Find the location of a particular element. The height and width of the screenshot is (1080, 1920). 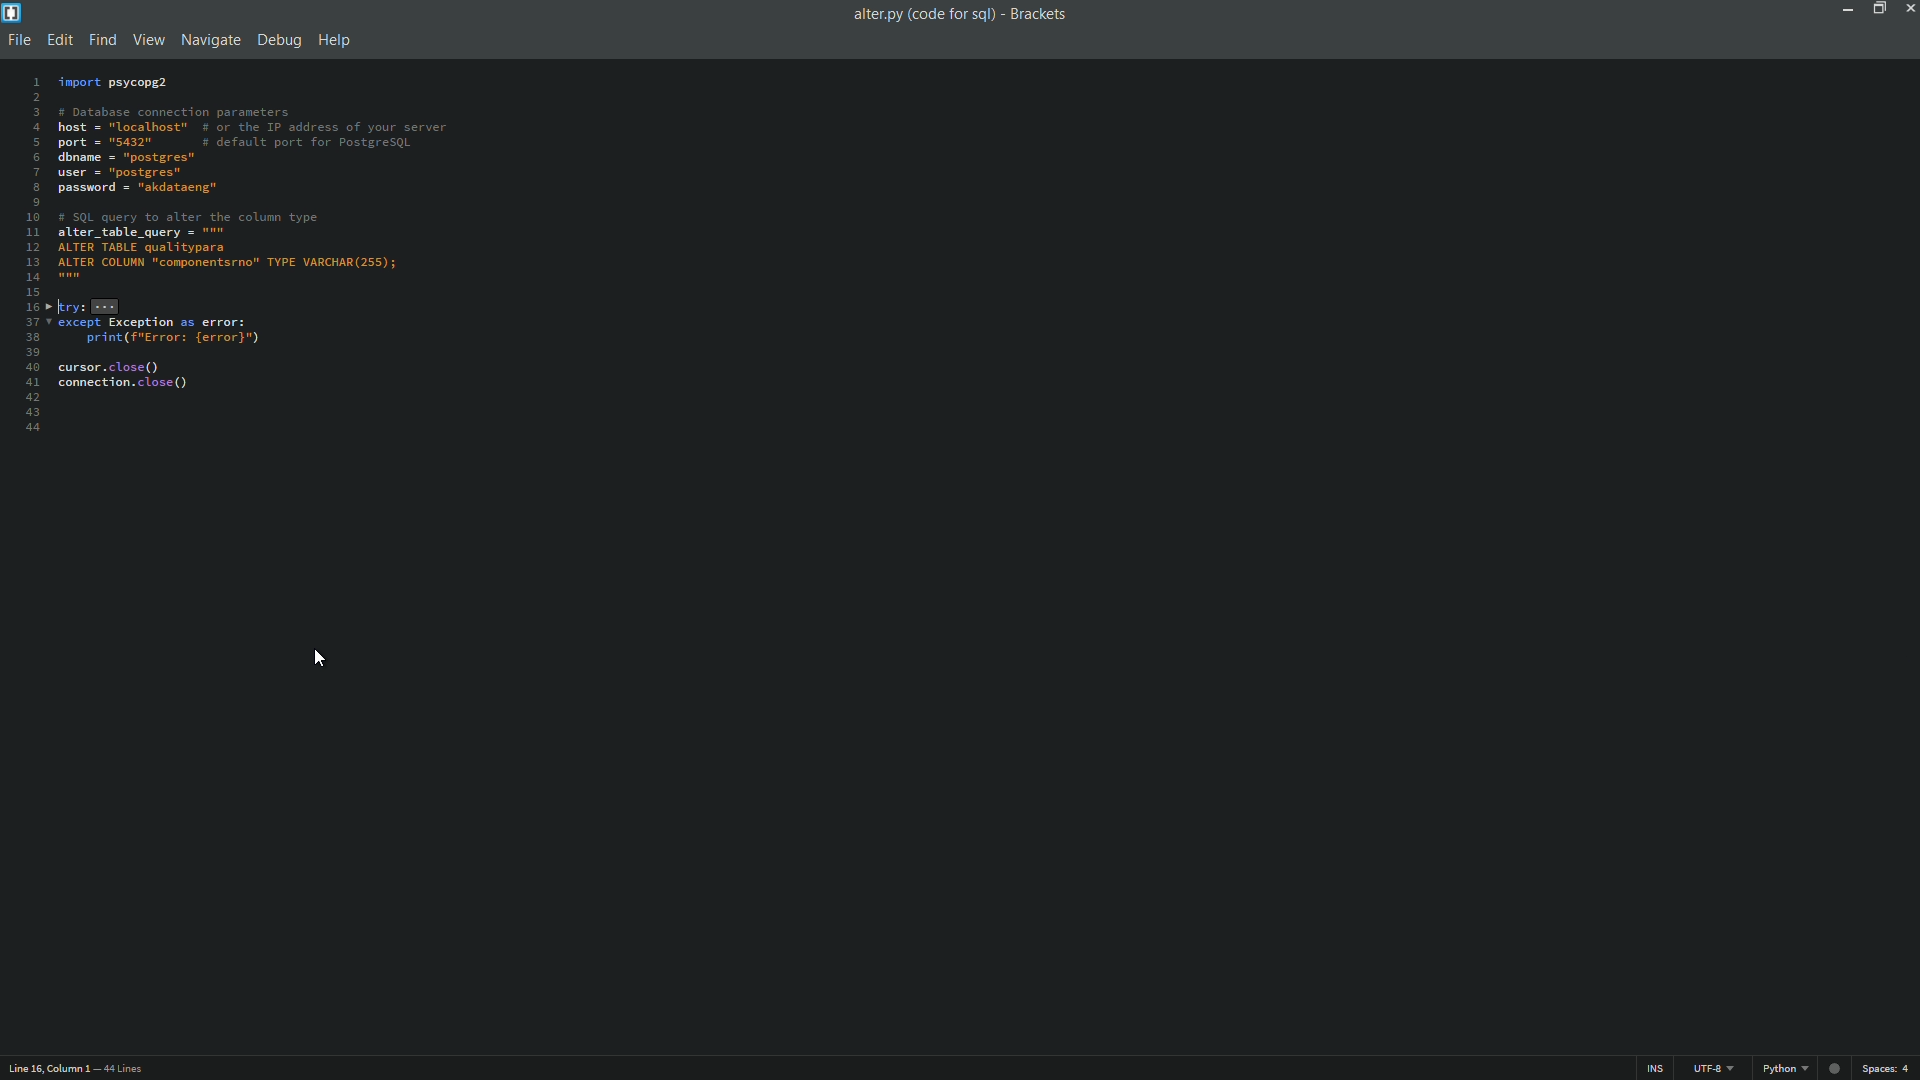

space is located at coordinates (1890, 1070).